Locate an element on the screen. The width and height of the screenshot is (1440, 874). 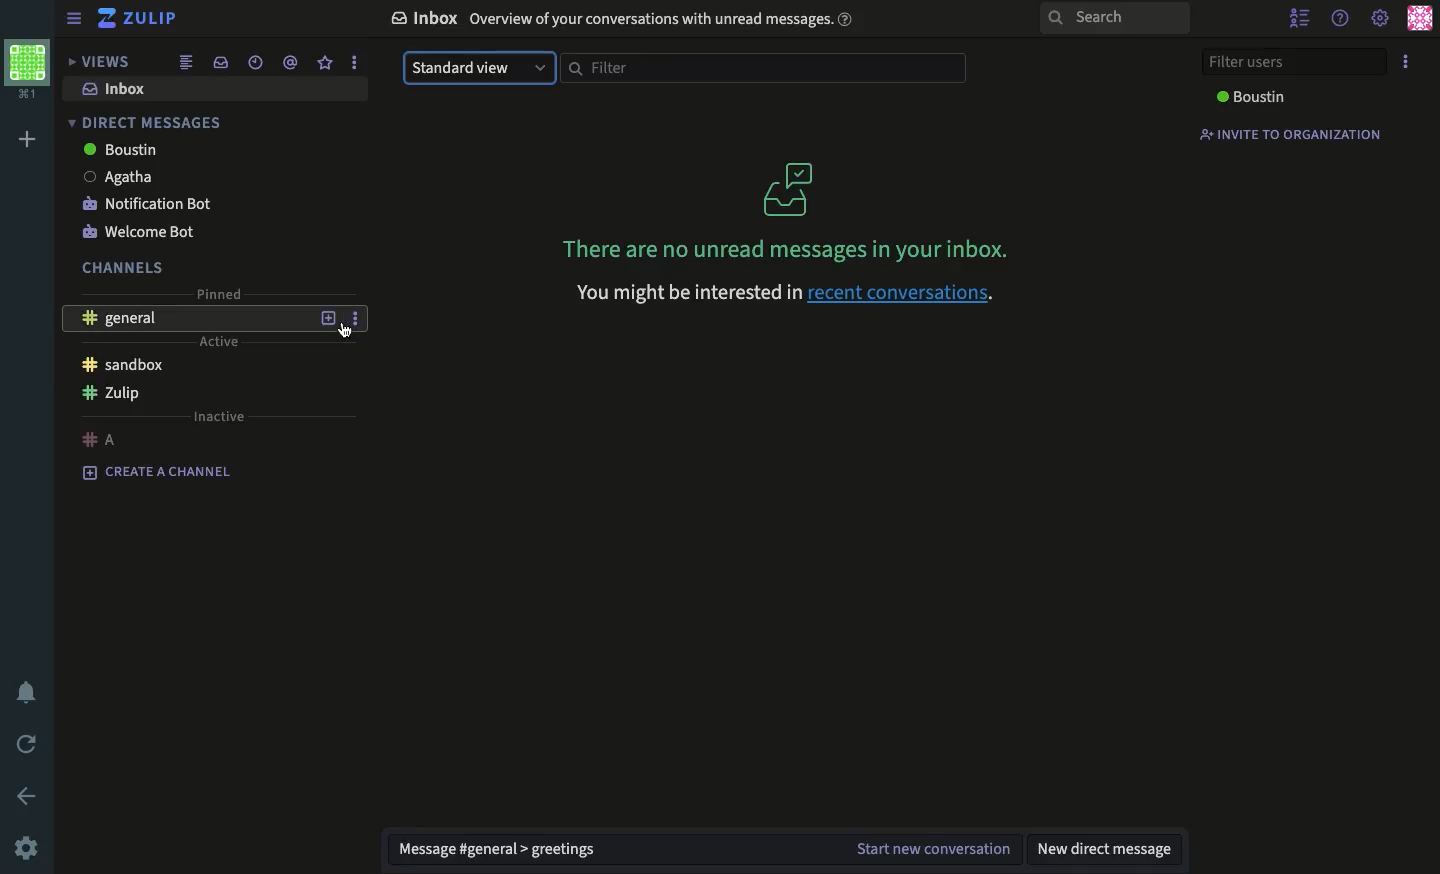
pinned is located at coordinates (220, 294).